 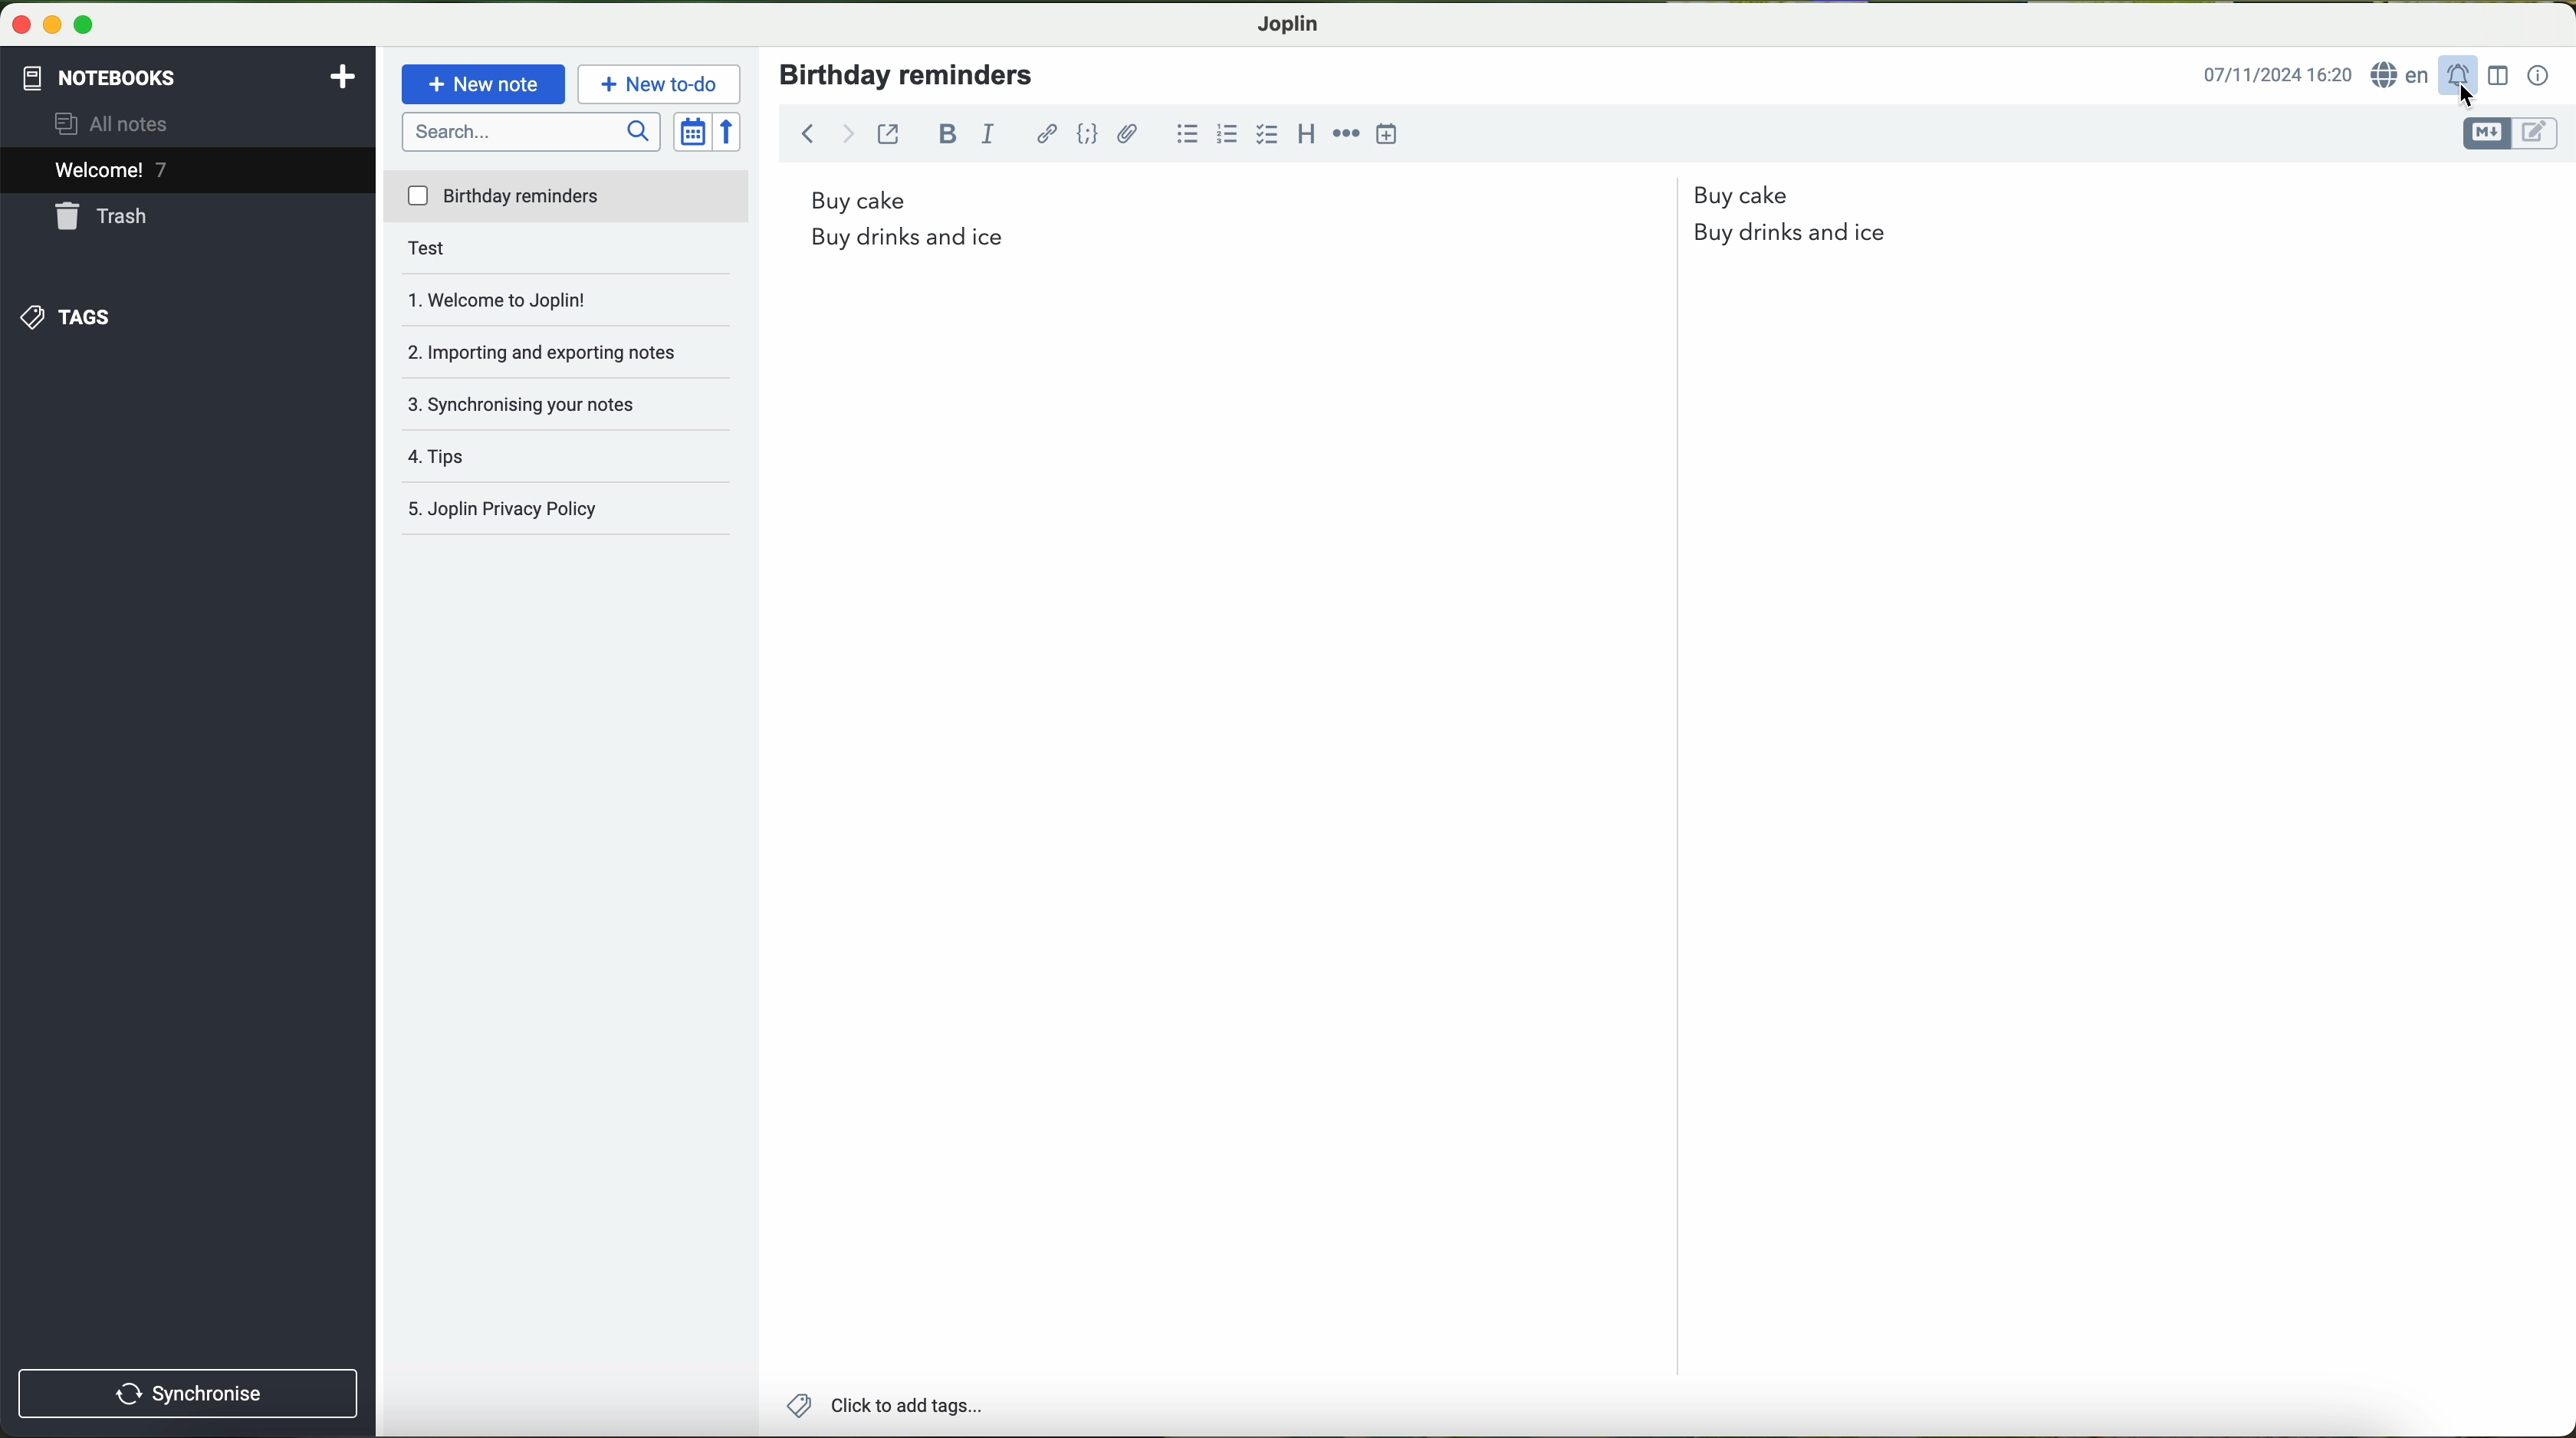 What do you see at coordinates (538, 401) in the screenshot?
I see `synchronising your notes` at bounding box center [538, 401].